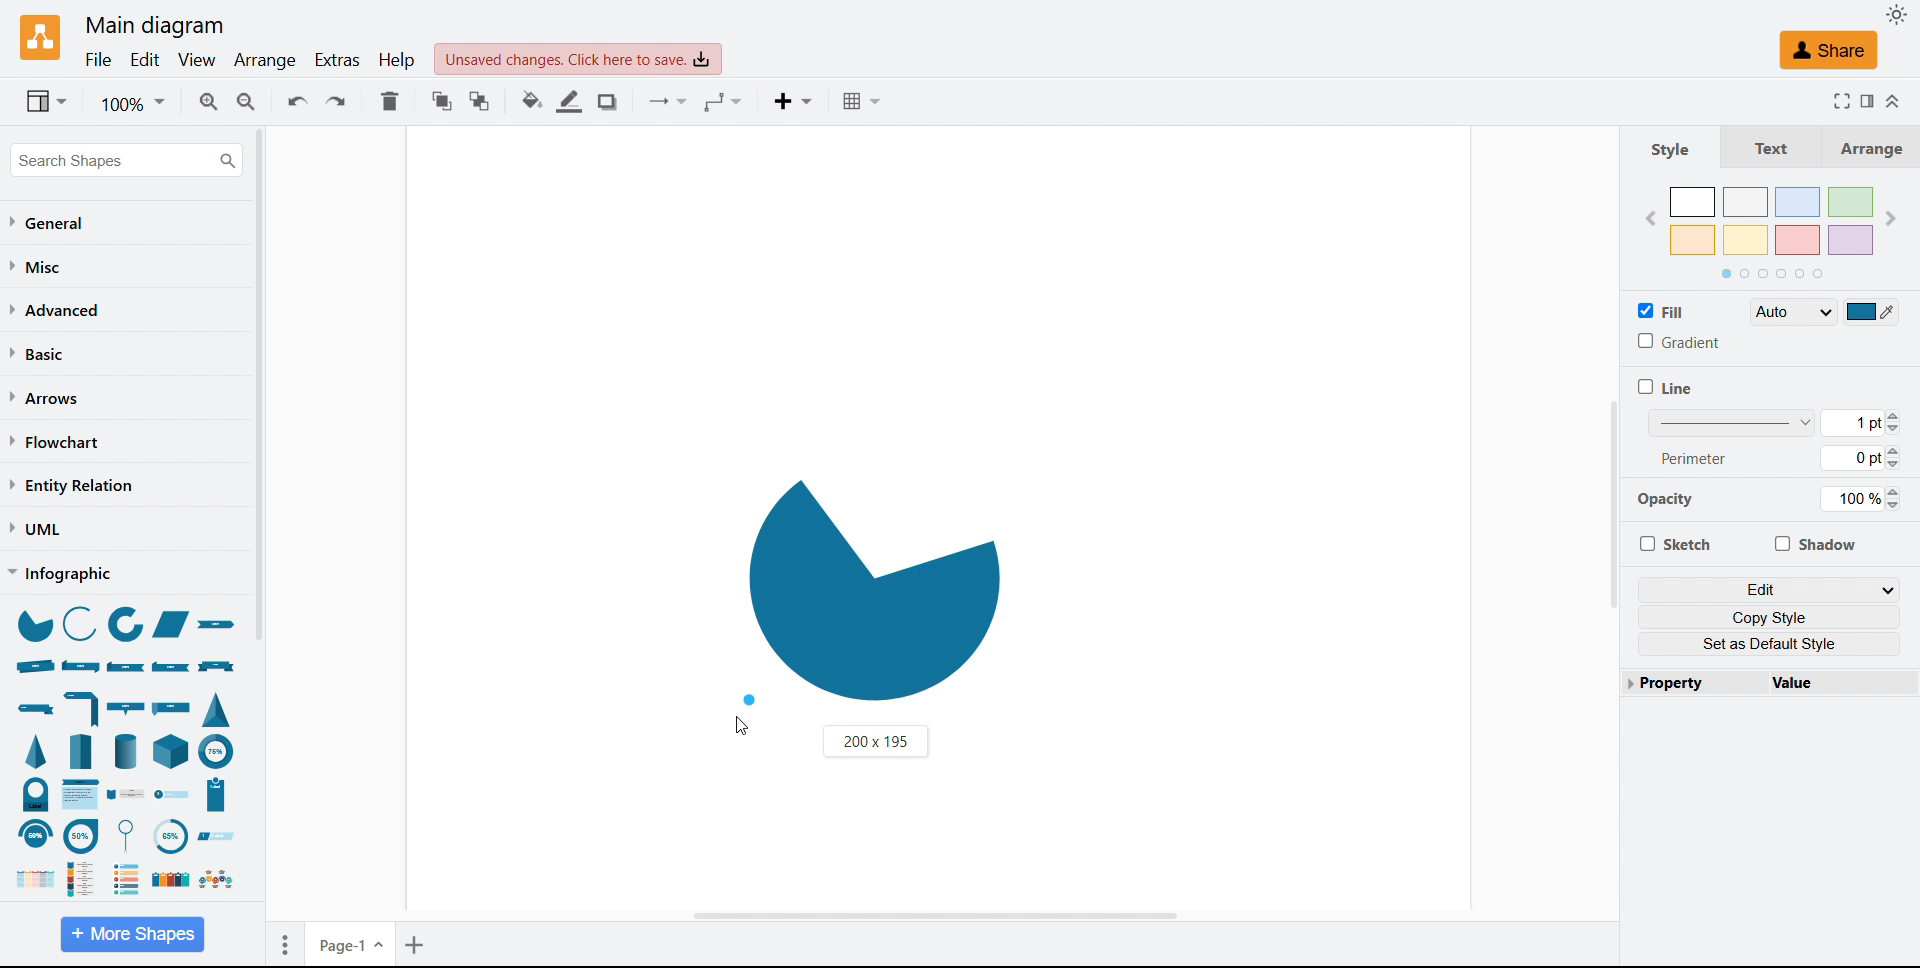 This screenshot has height=968, width=1920. Describe the element at coordinates (127, 796) in the screenshot. I see `roadmap vertical` at that location.